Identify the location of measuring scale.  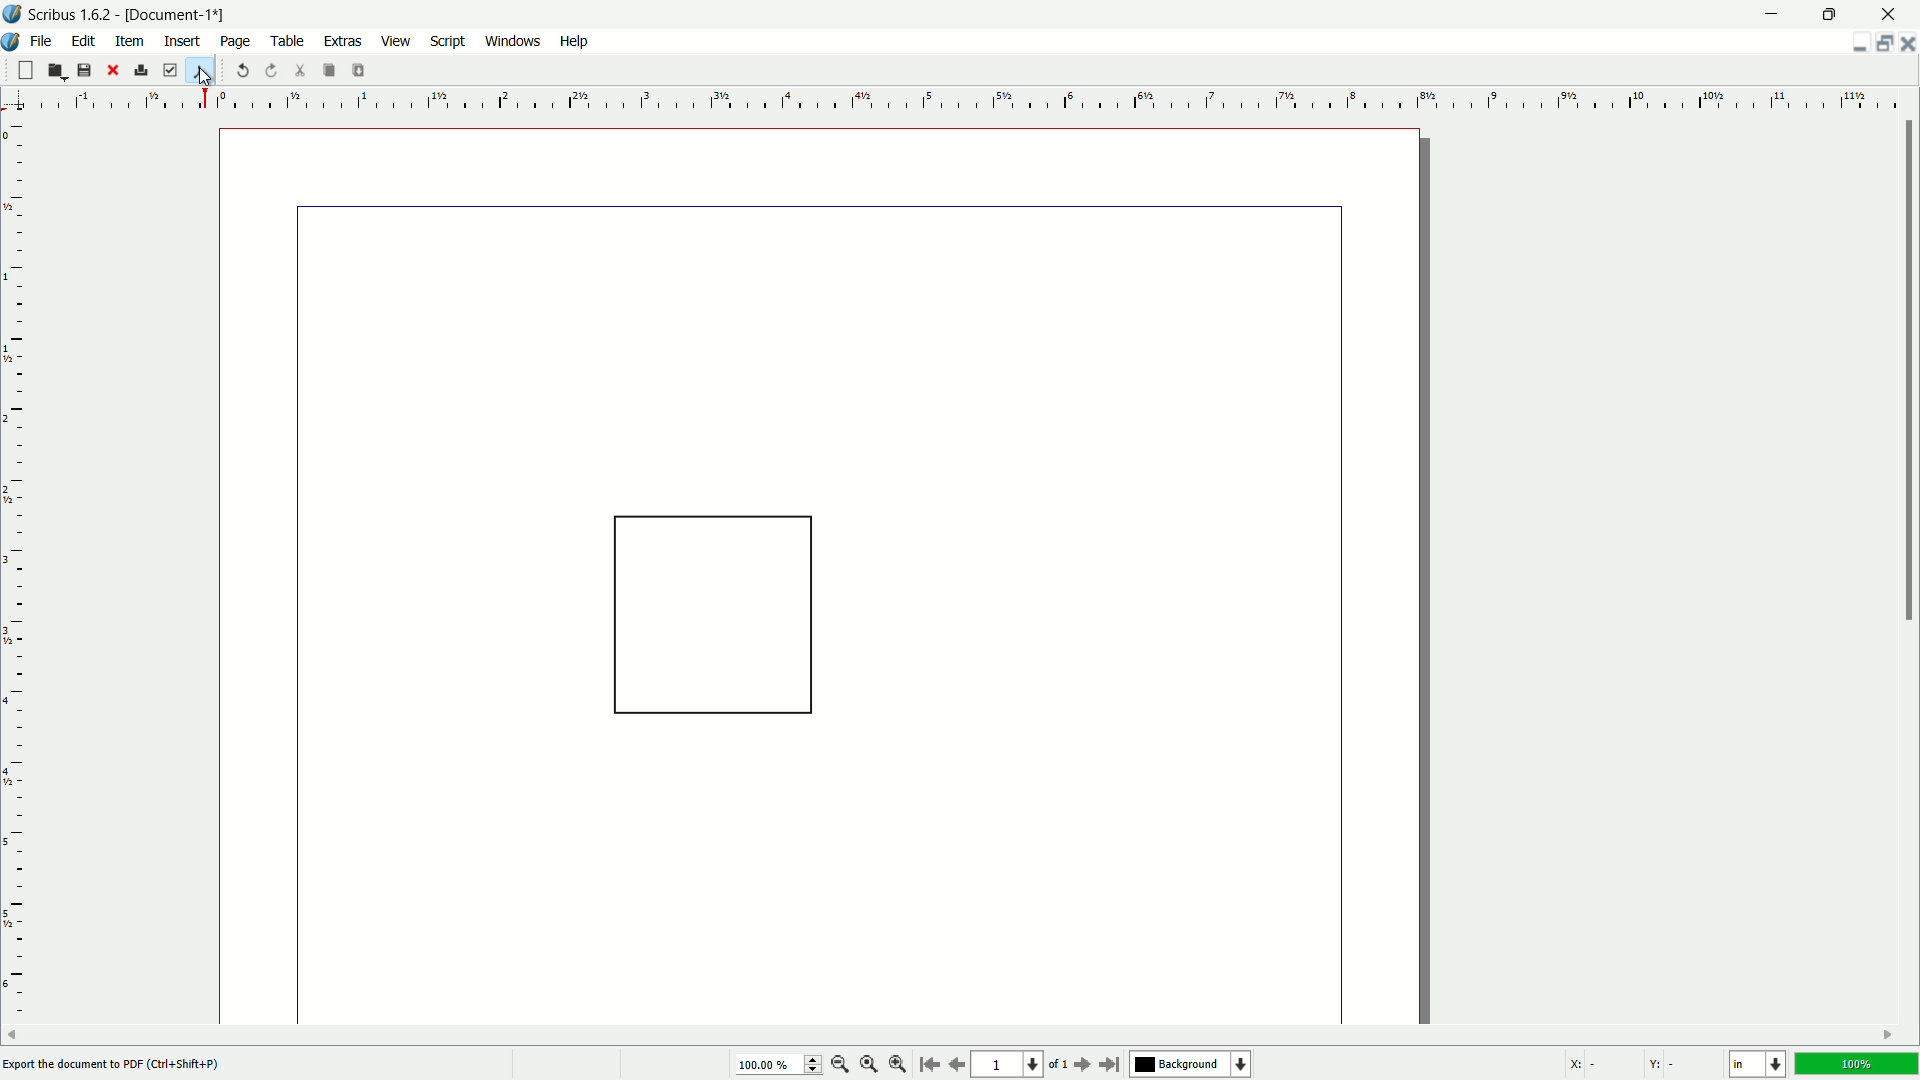
(20, 555).